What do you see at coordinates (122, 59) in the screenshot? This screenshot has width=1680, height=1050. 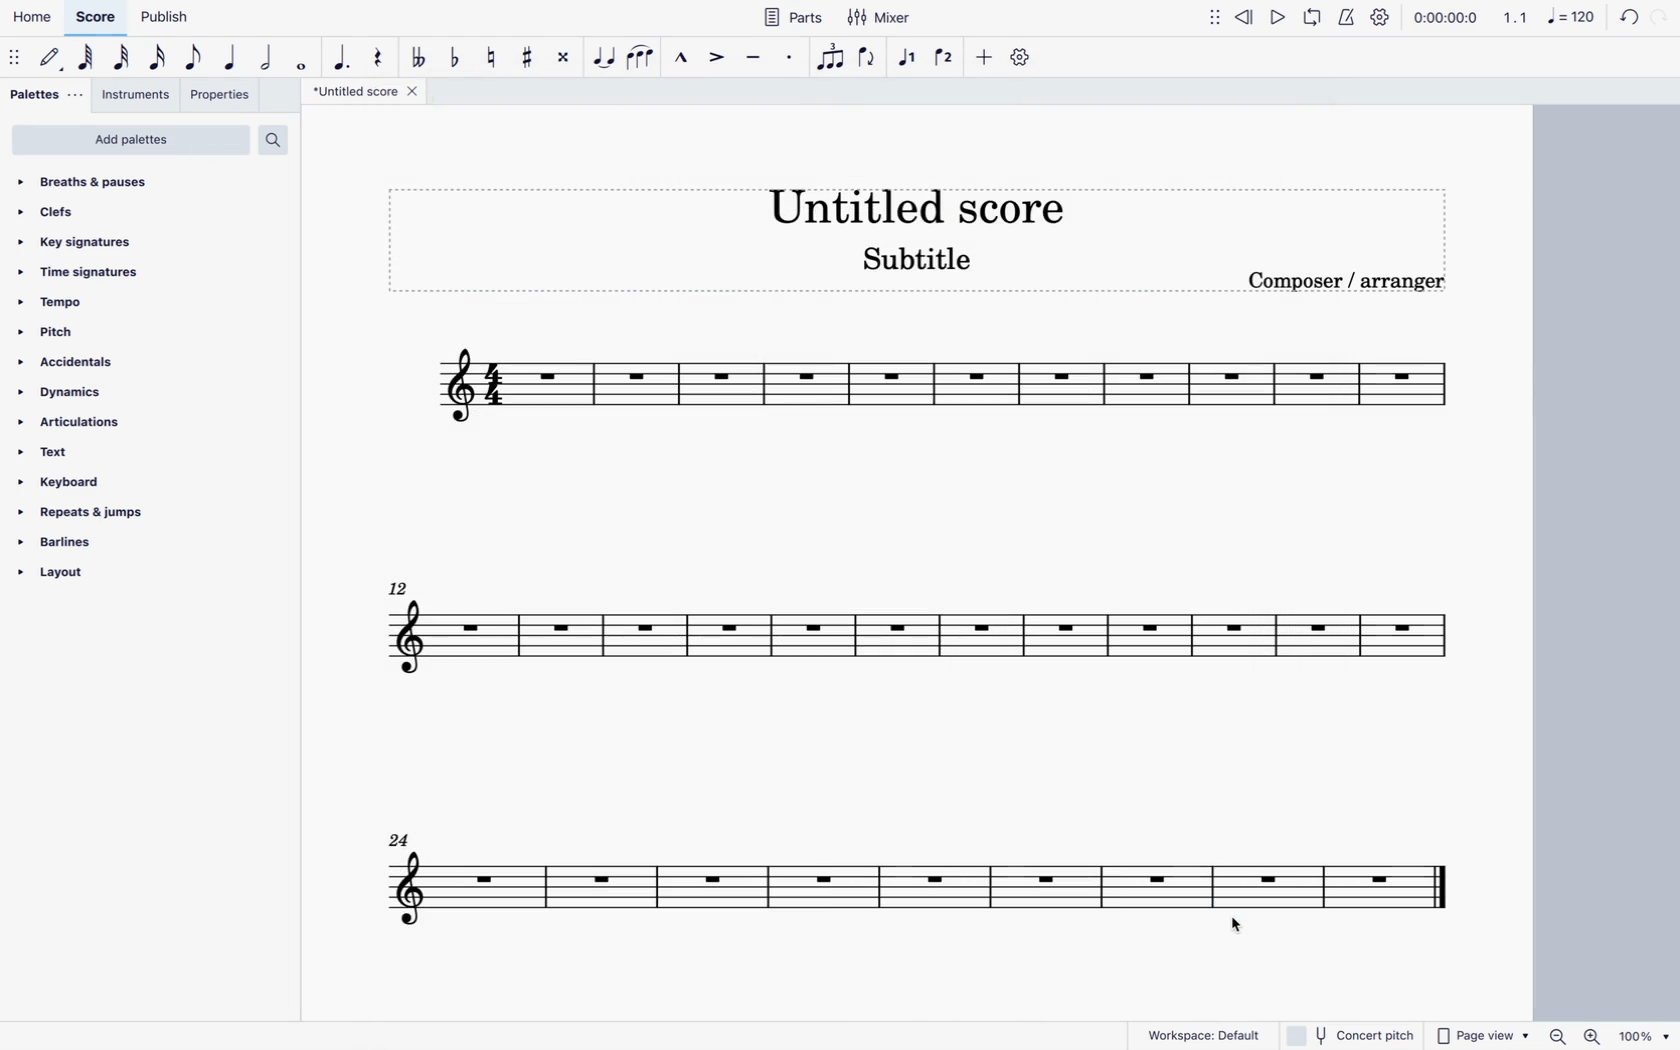 I see `32nd note` at bounding box center [122, 59].